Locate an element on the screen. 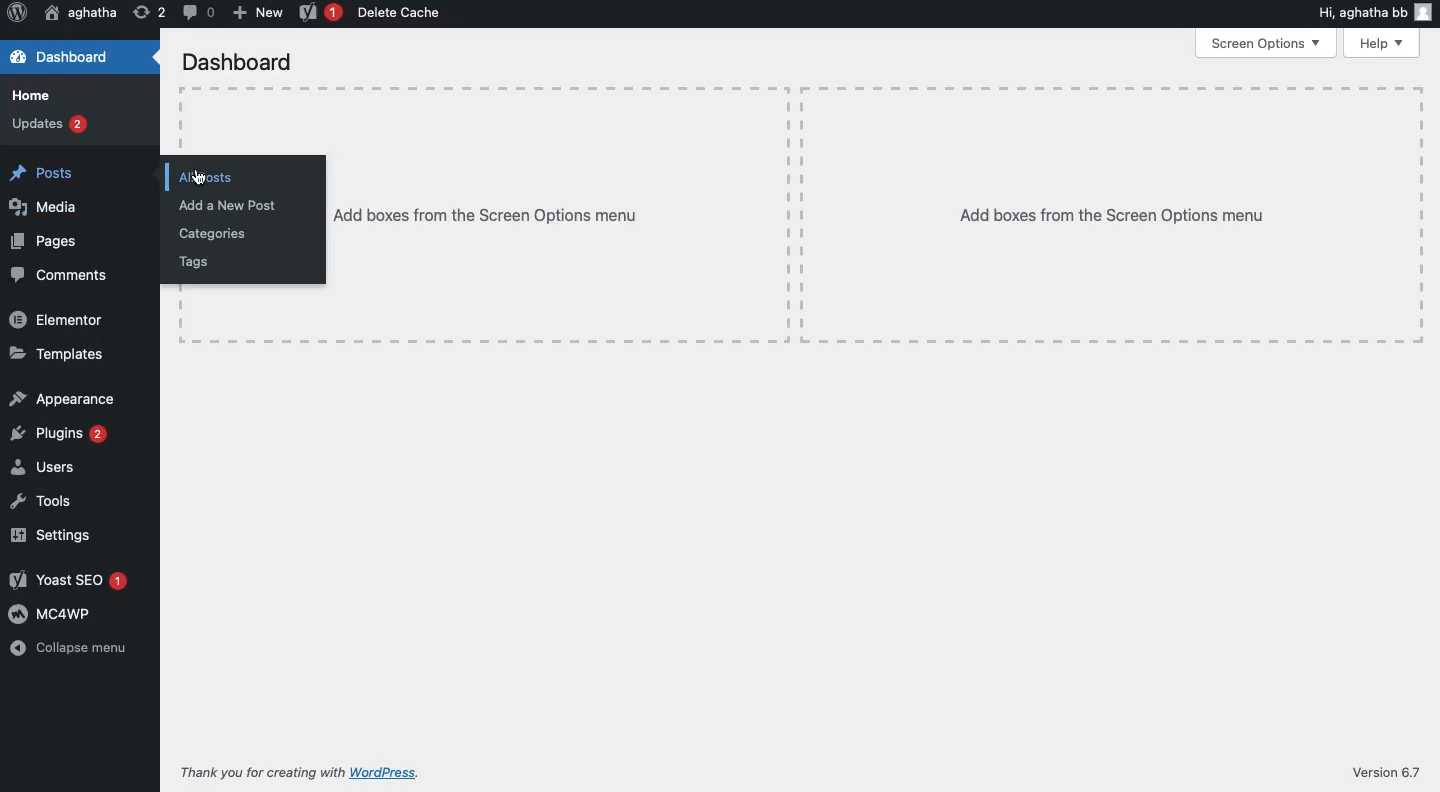  Profile is located at coordinates (1425, 11).